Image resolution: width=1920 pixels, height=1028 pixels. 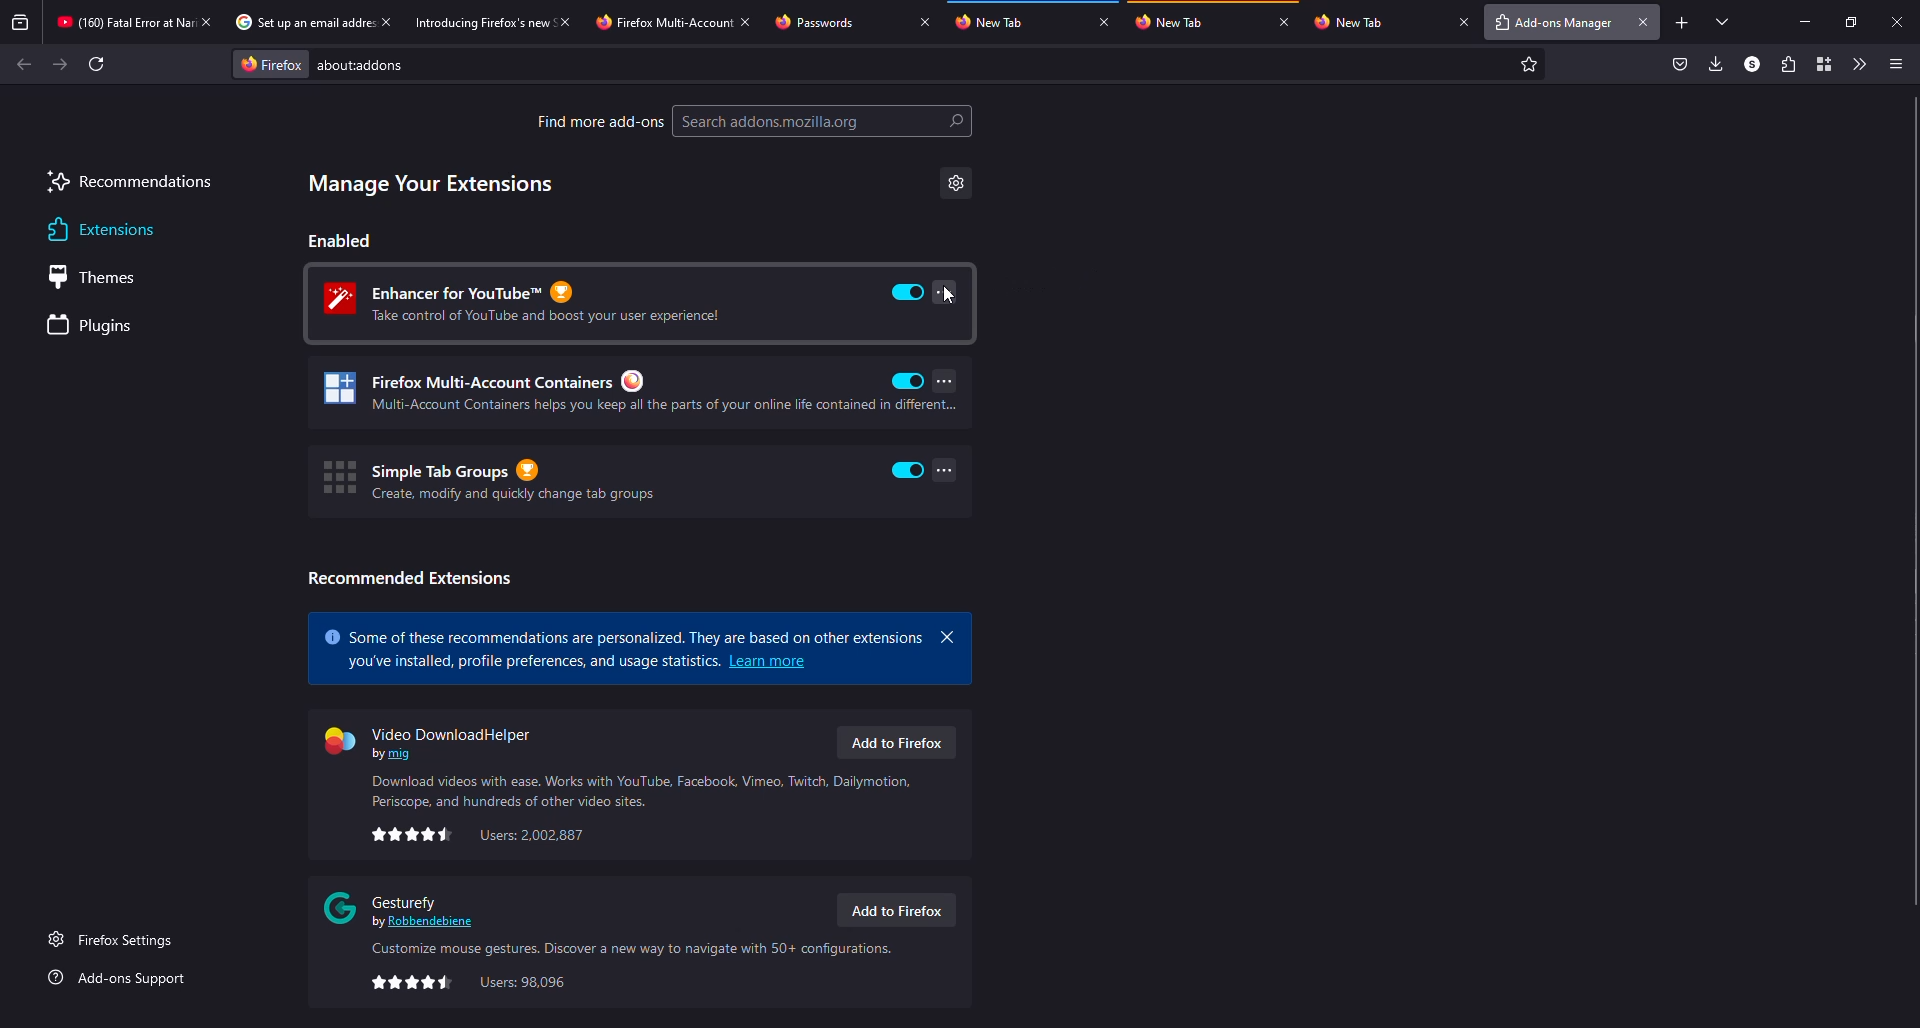 What do you see at coordinates (98, 230) in the screenshot?
I see `extensions` at bounding box center [98, 230].